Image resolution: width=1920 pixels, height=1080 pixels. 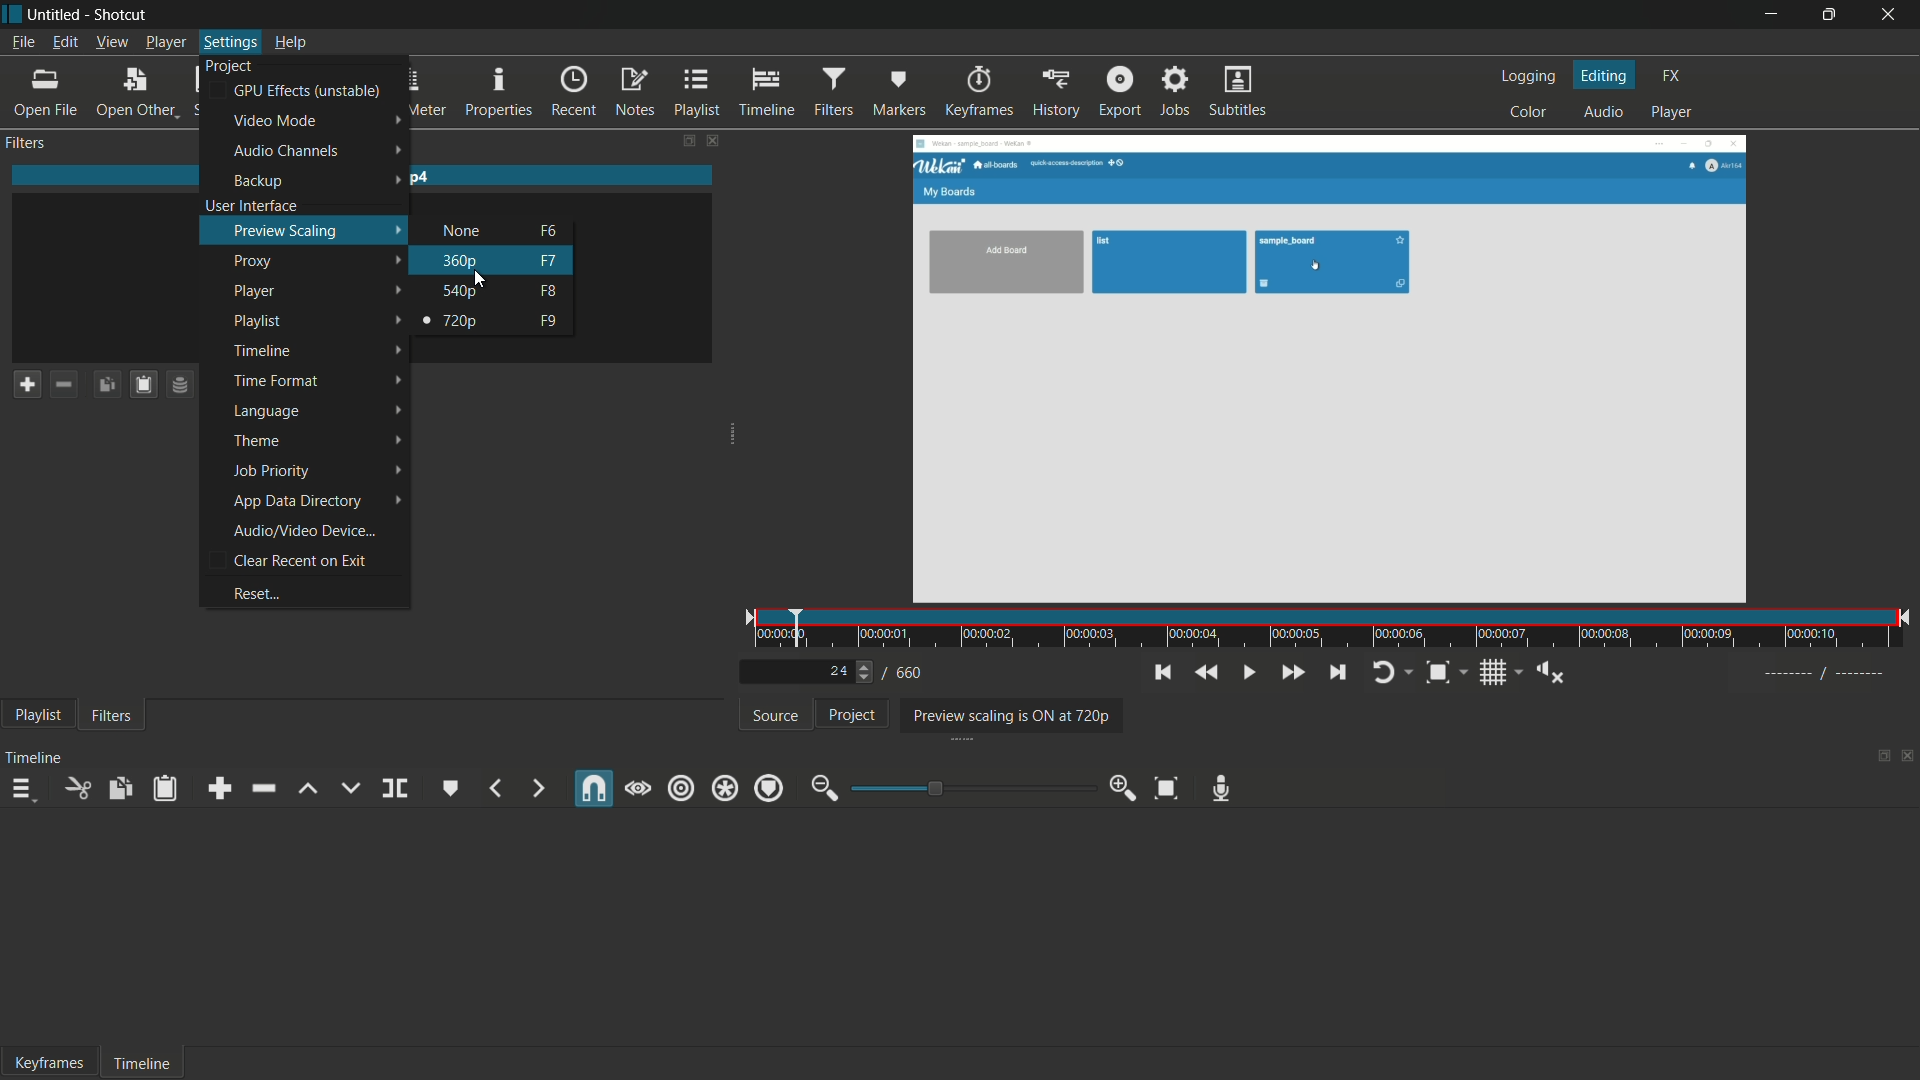 What do you see at coordinates (1527, 75) in the screenshot?
I see `logging` at bounding box center [1527, 75].